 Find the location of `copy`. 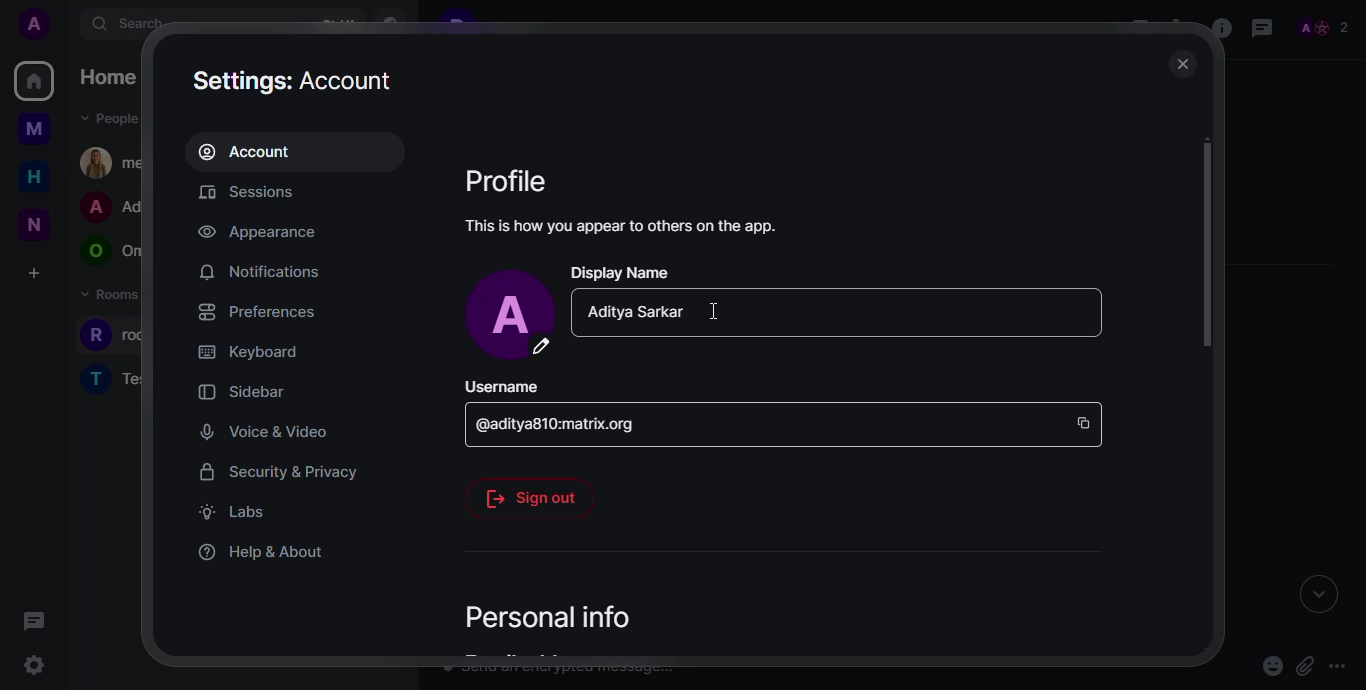

copy is located at coordinates (1085, 420).